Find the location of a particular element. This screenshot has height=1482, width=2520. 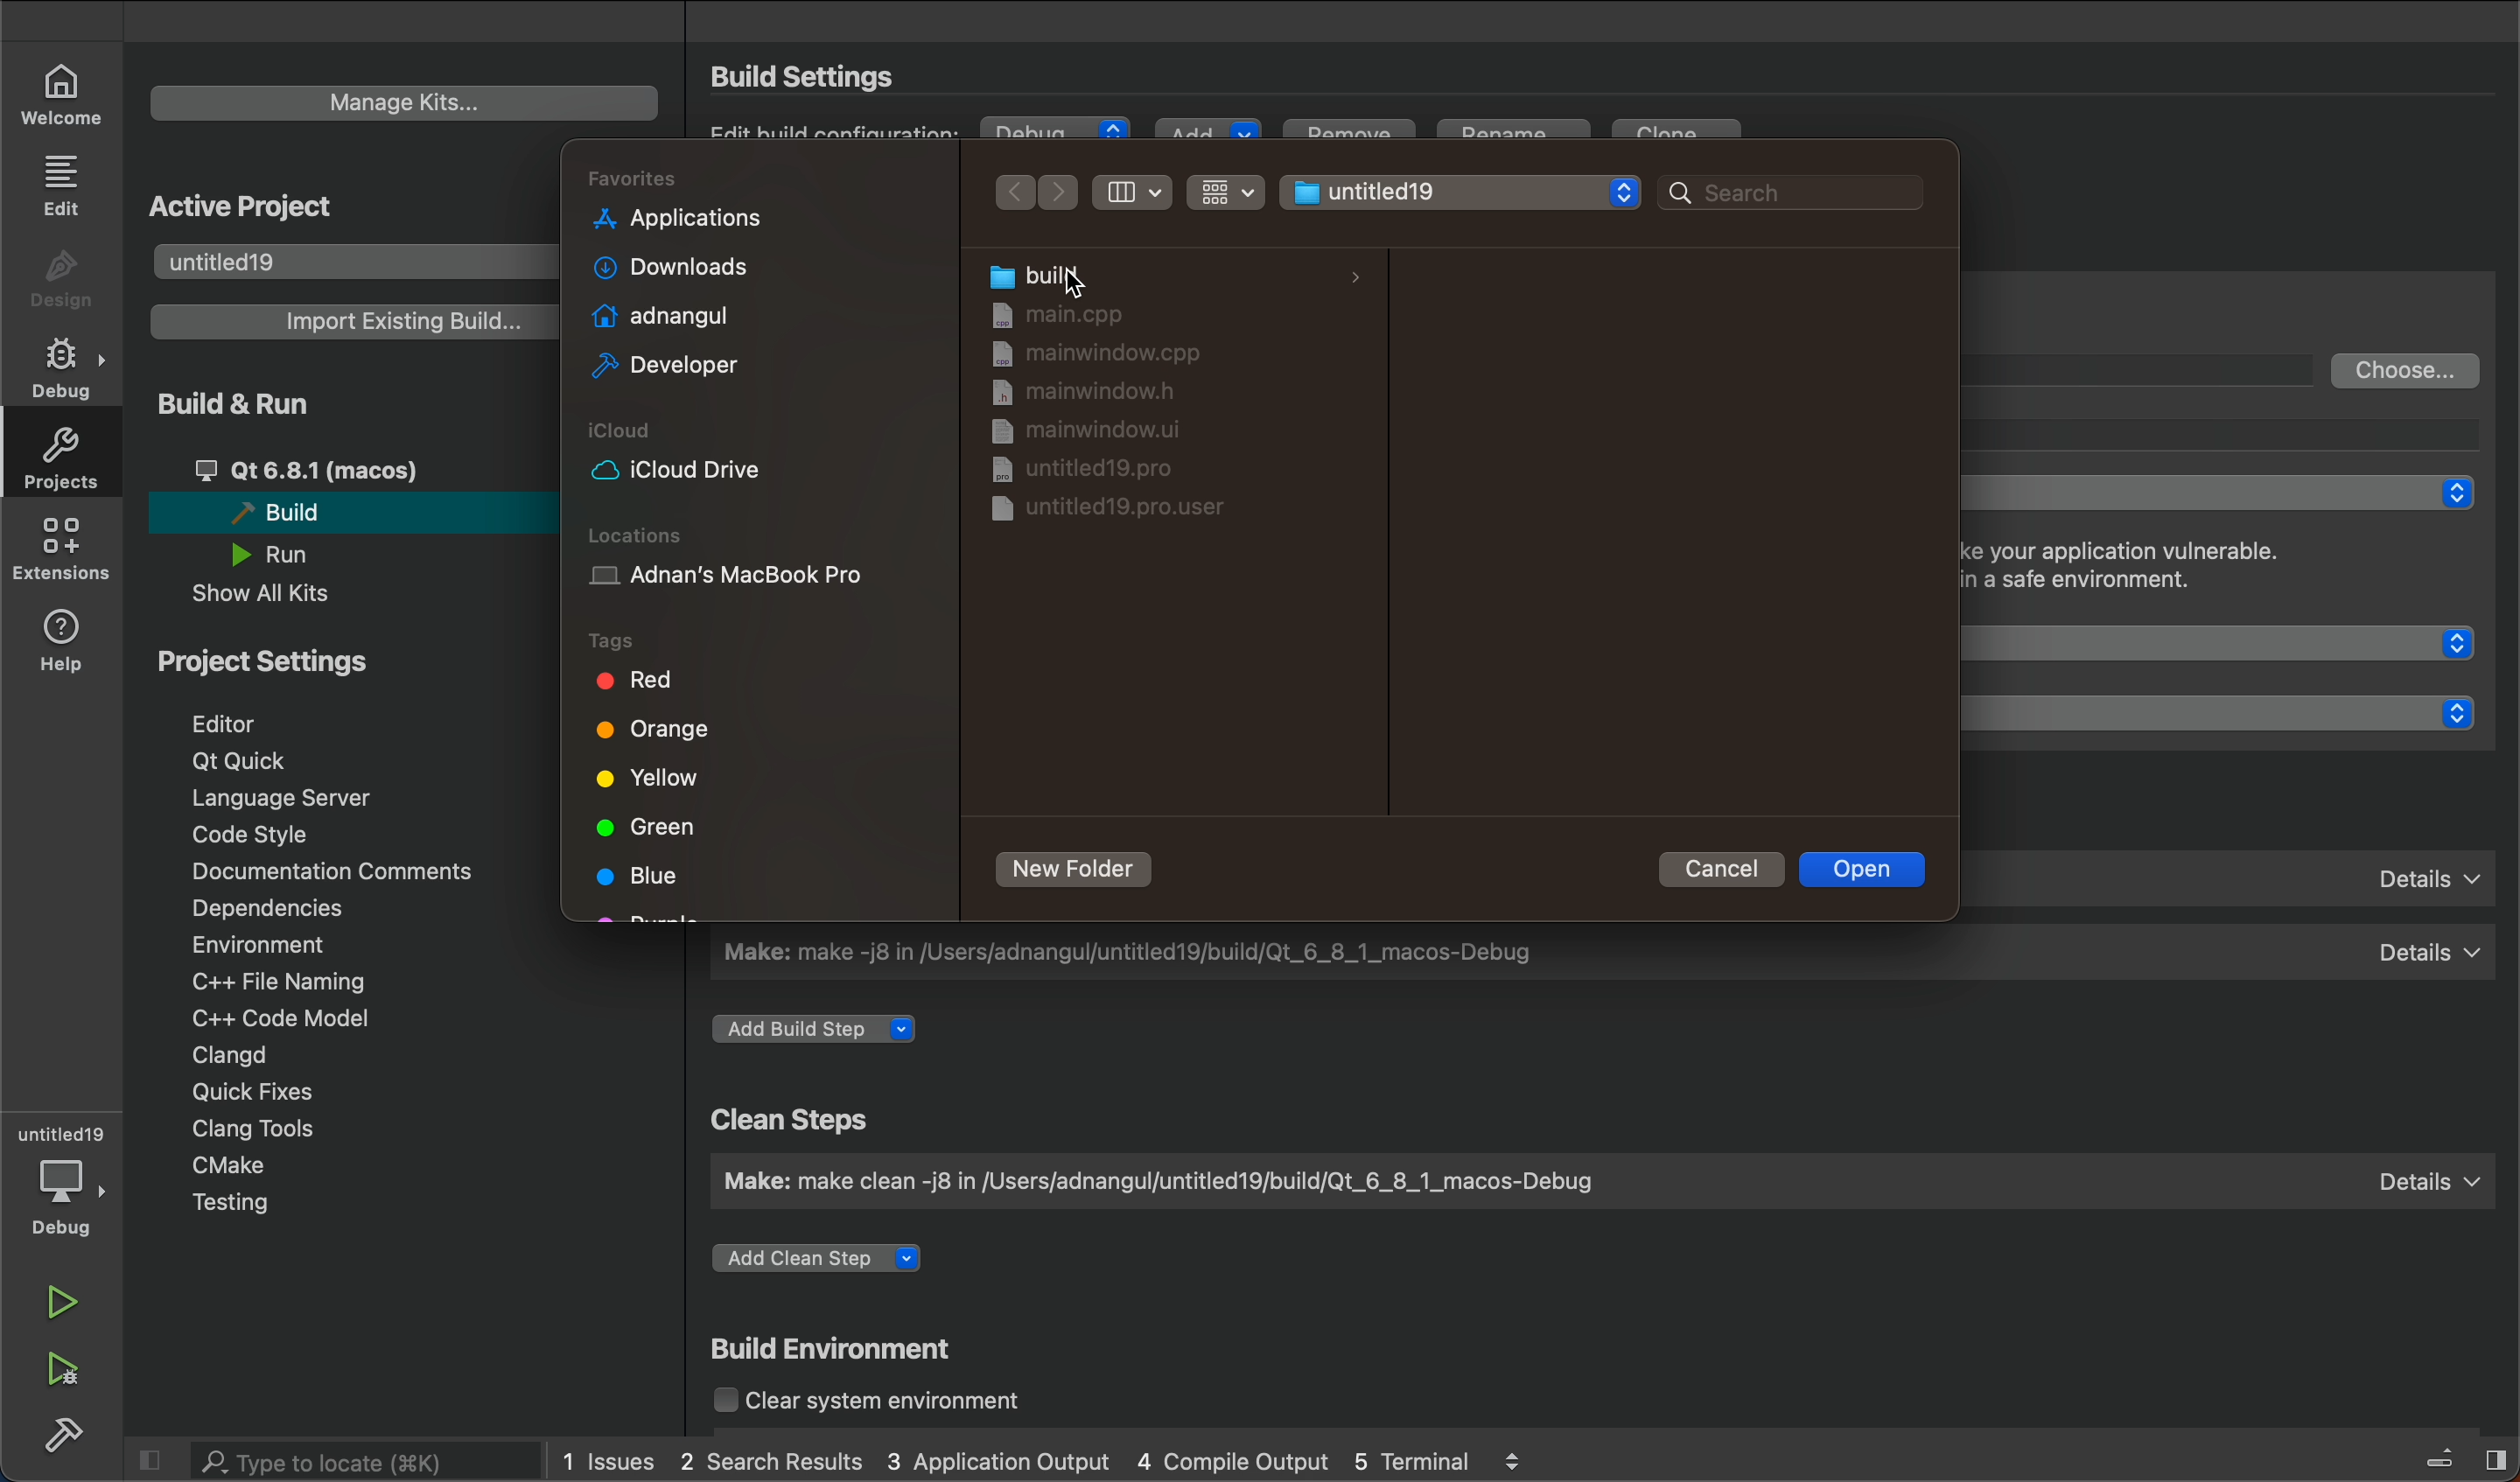

new folder is located at coordinates (1078, 870).